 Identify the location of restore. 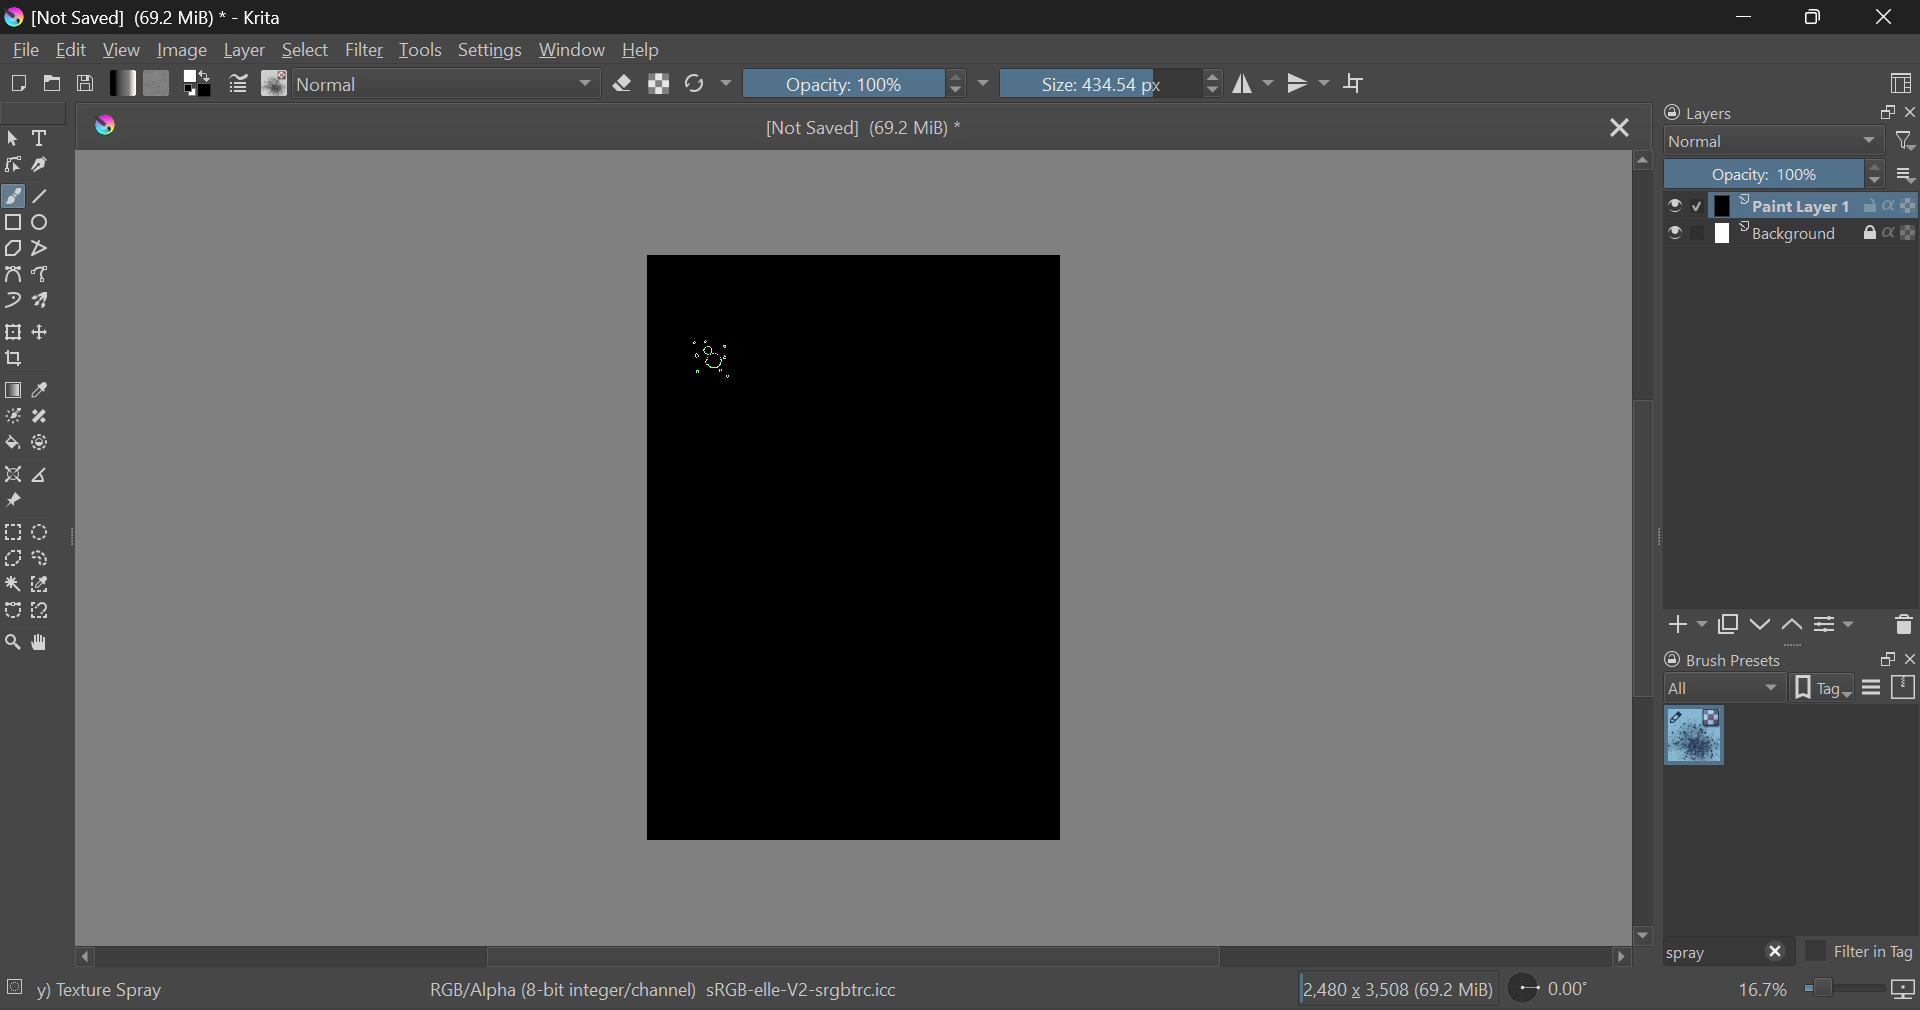
(1883, 659).